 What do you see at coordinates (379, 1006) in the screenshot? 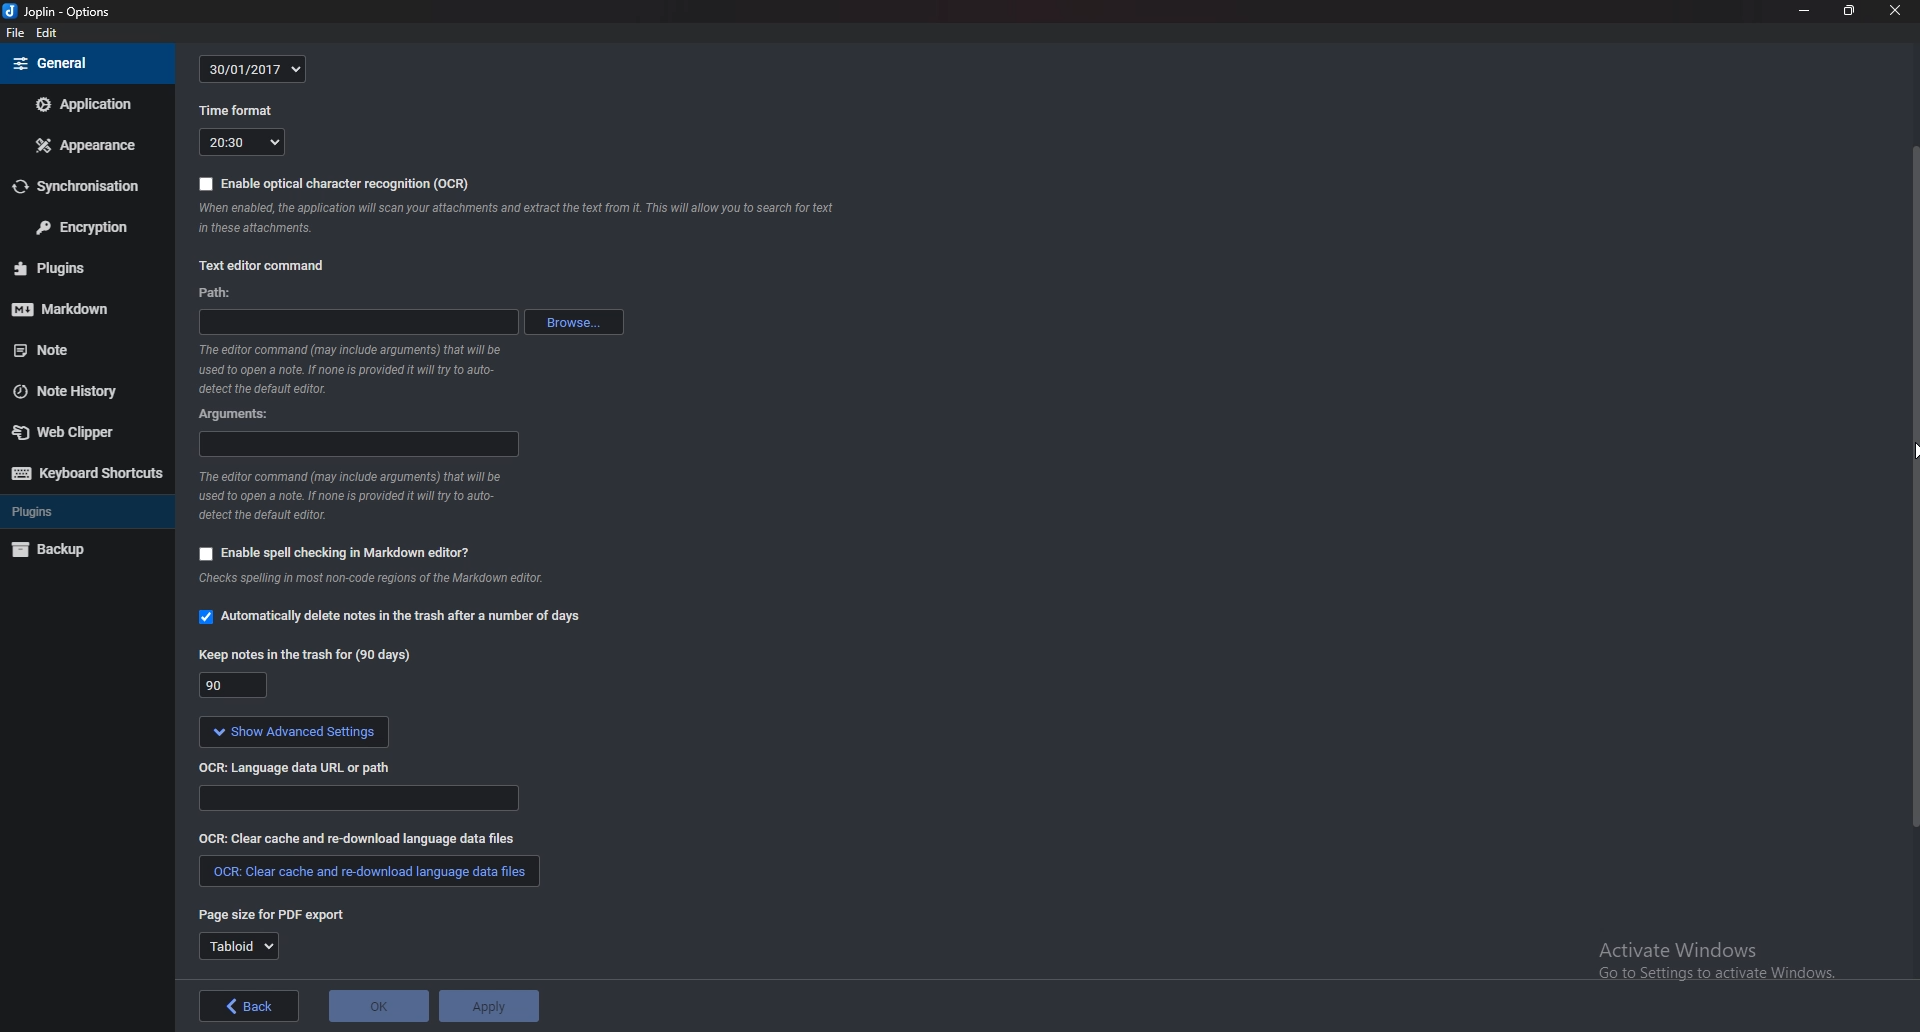
I see `OK` at bounding box center [379, 1006].